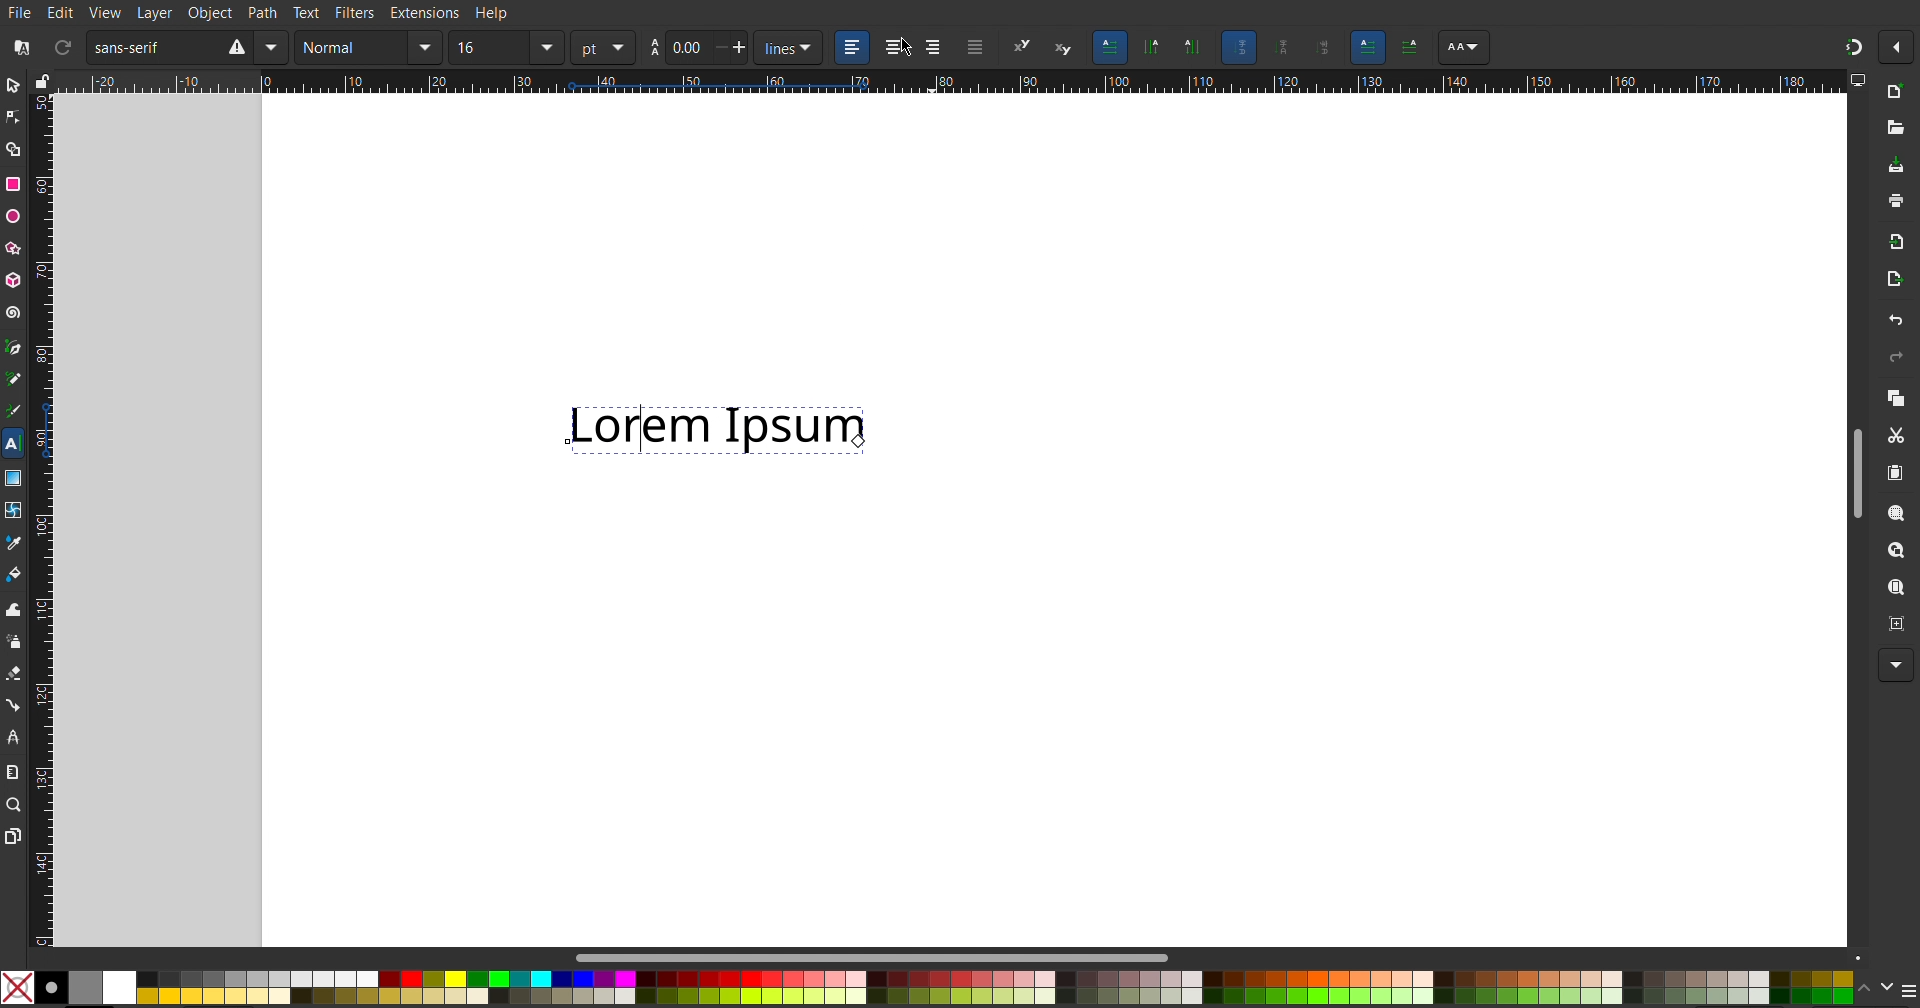  I want to click on Size, so click(710, 48).